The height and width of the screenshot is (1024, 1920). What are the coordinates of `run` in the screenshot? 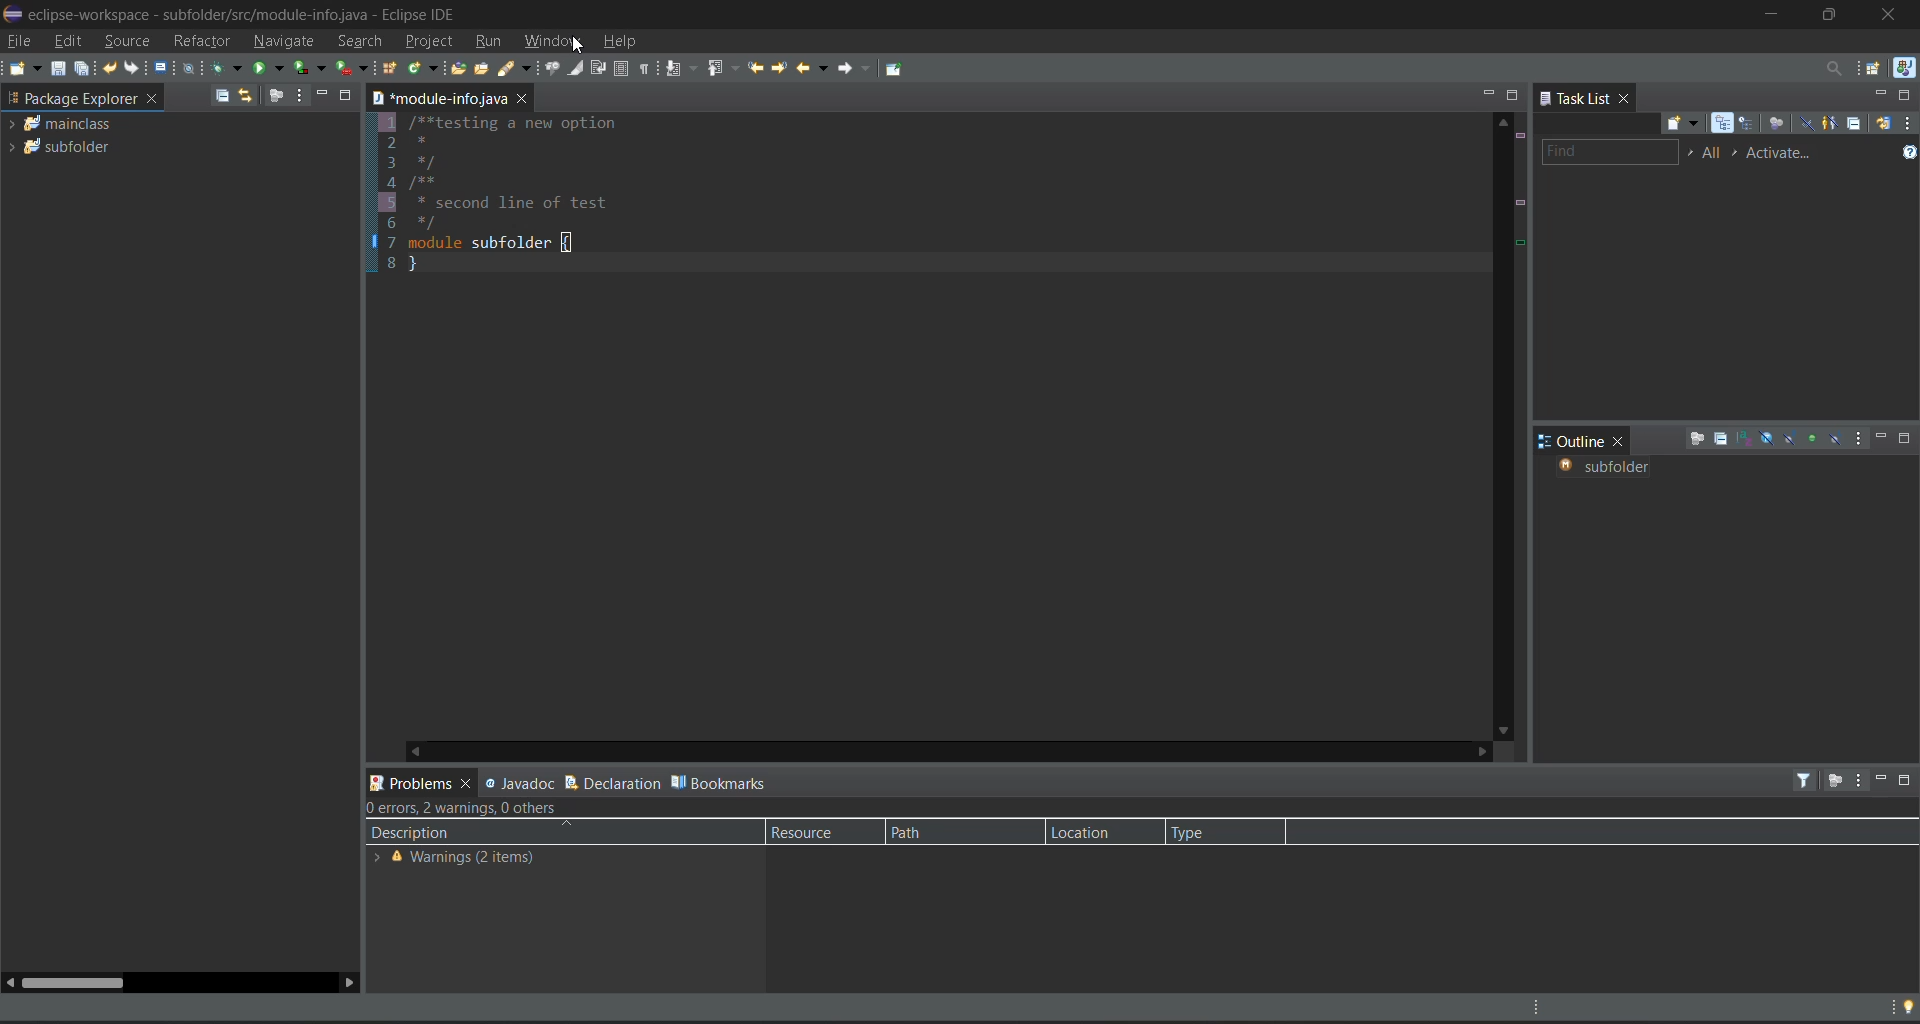 It's located at (269, 67).